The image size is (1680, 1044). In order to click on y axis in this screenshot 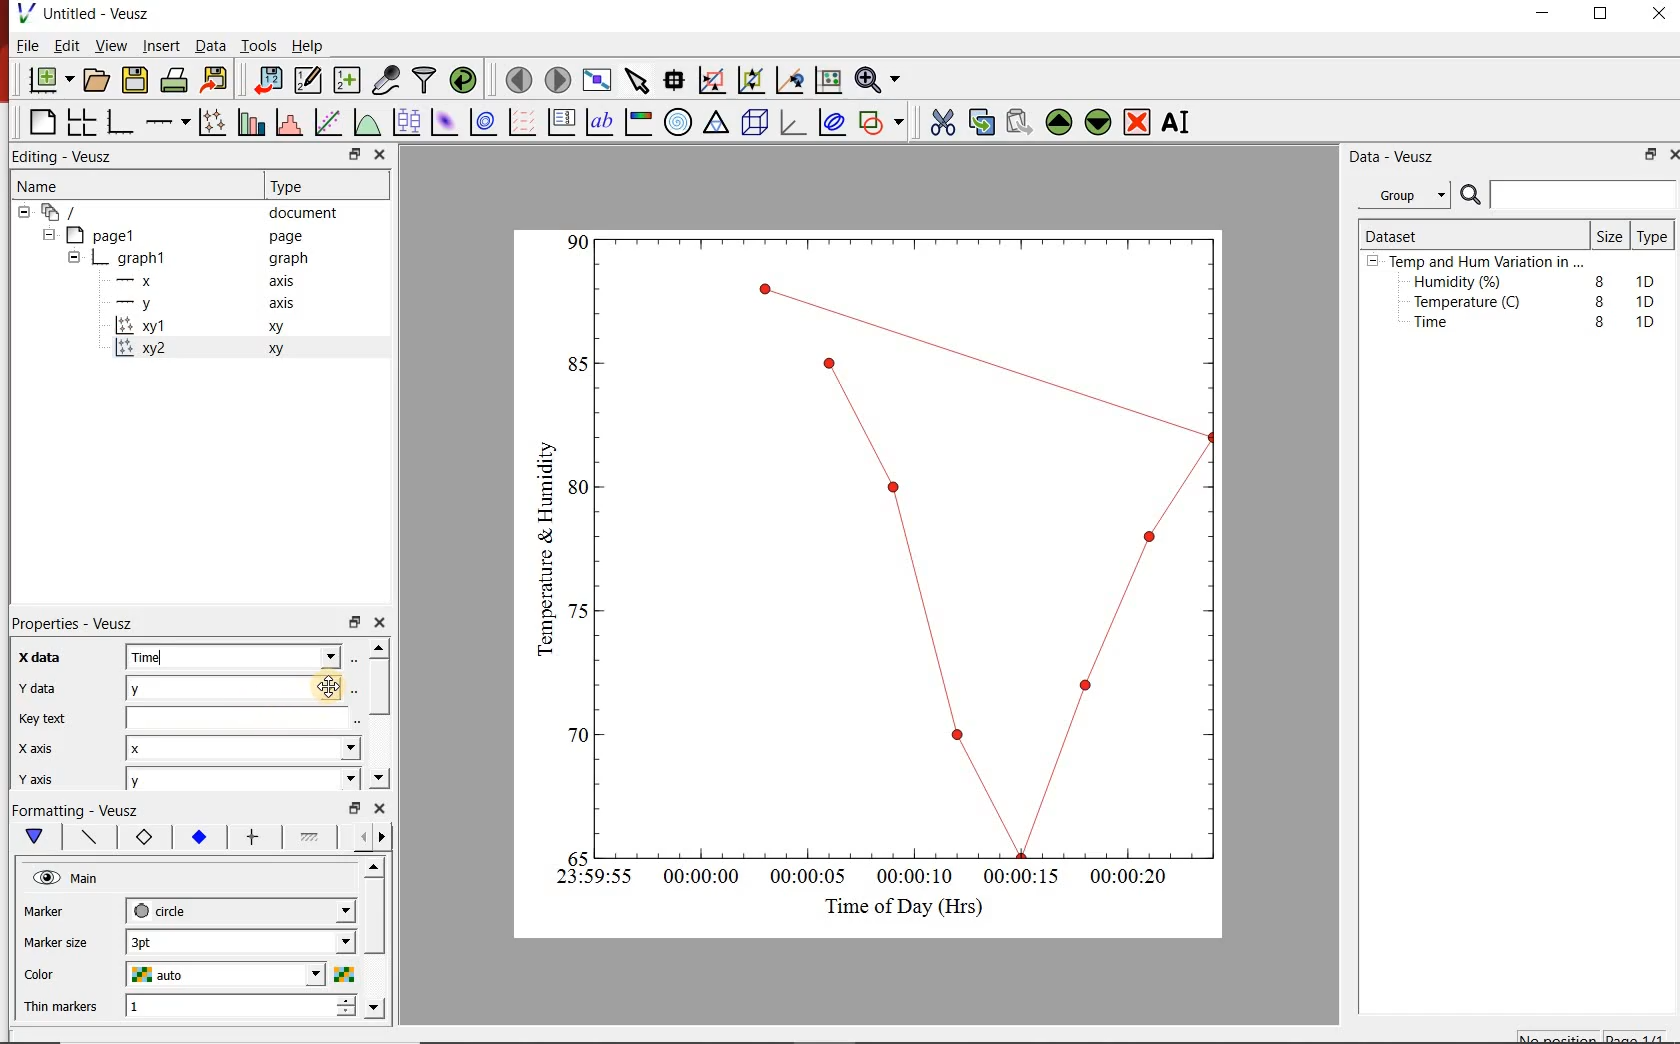, I will do `click(50, 776)`.